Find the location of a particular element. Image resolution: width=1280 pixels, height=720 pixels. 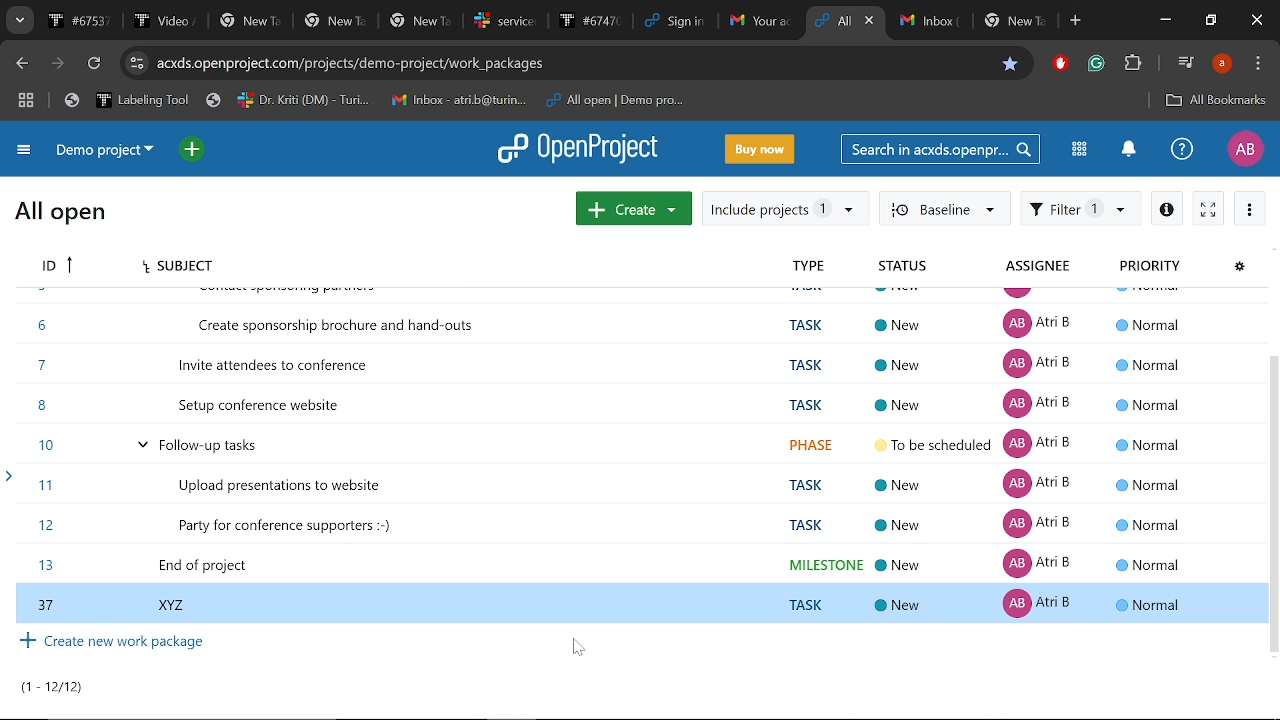

Tabs is located at coordinates (420, 20).